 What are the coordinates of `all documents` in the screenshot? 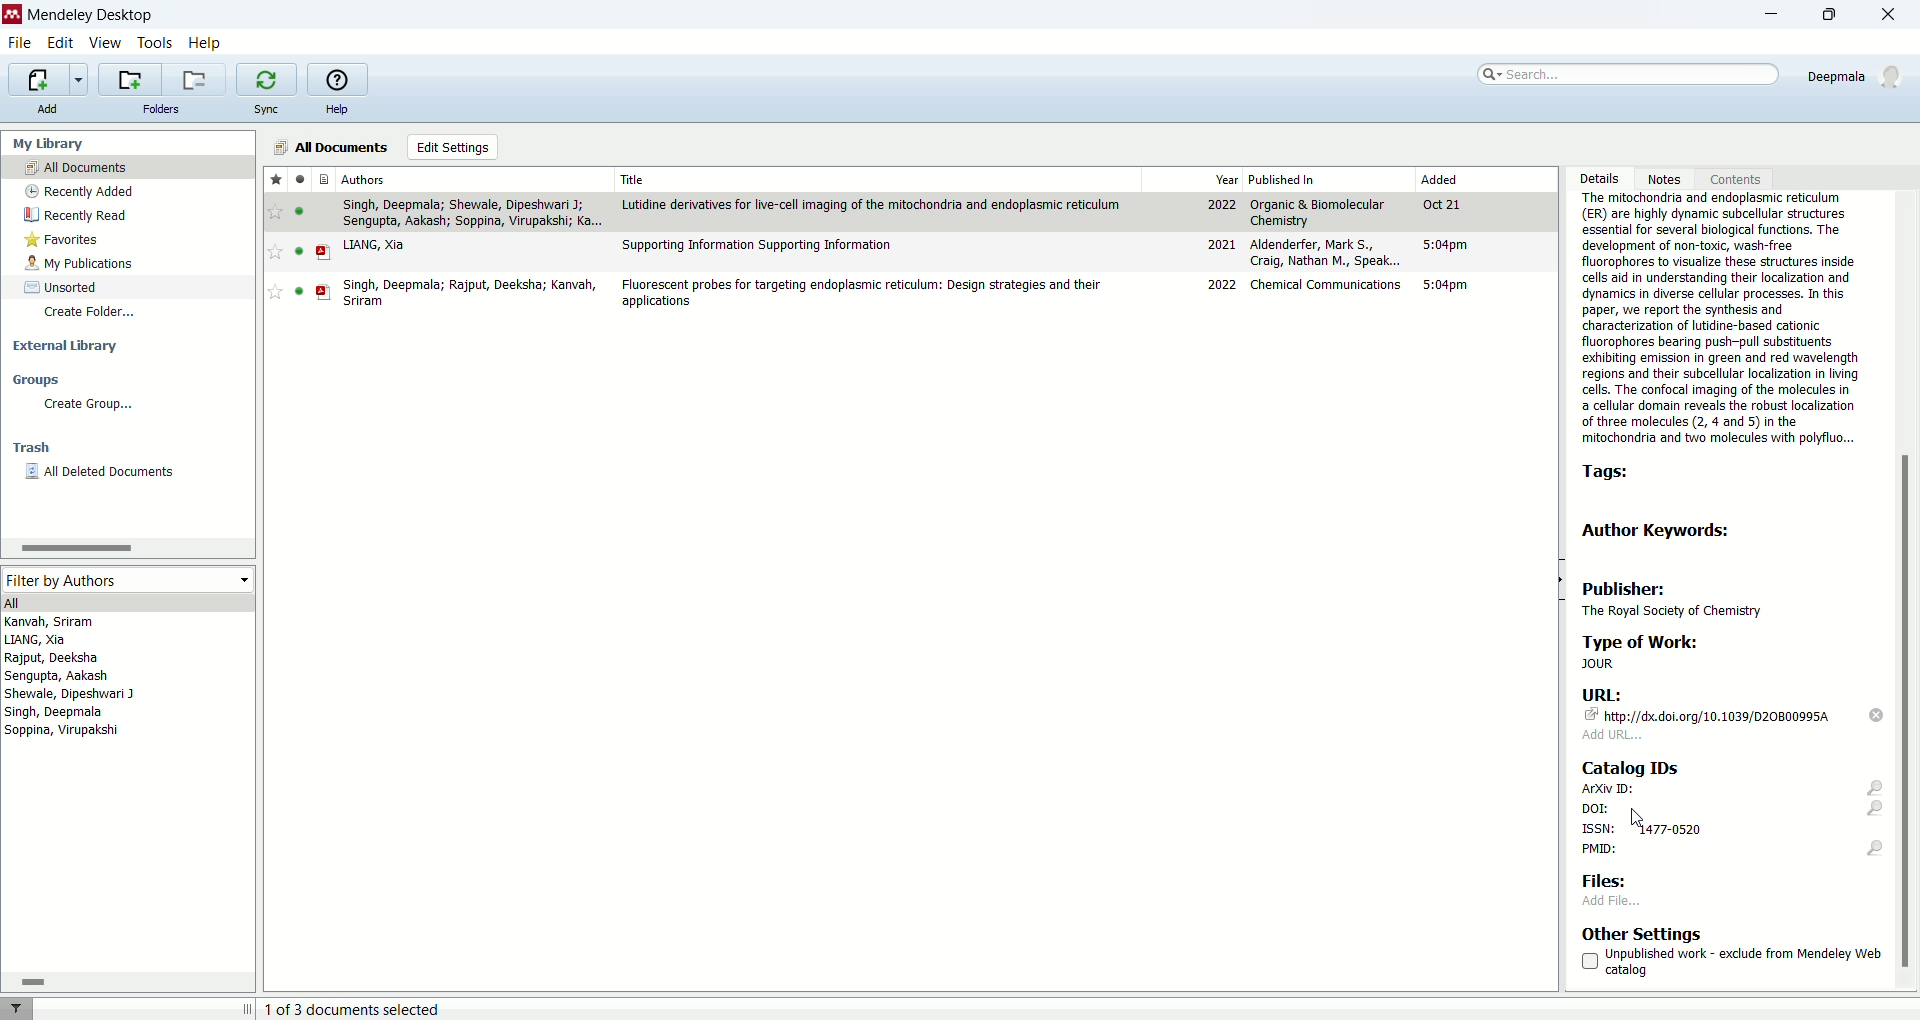 It's located at (128, 166).